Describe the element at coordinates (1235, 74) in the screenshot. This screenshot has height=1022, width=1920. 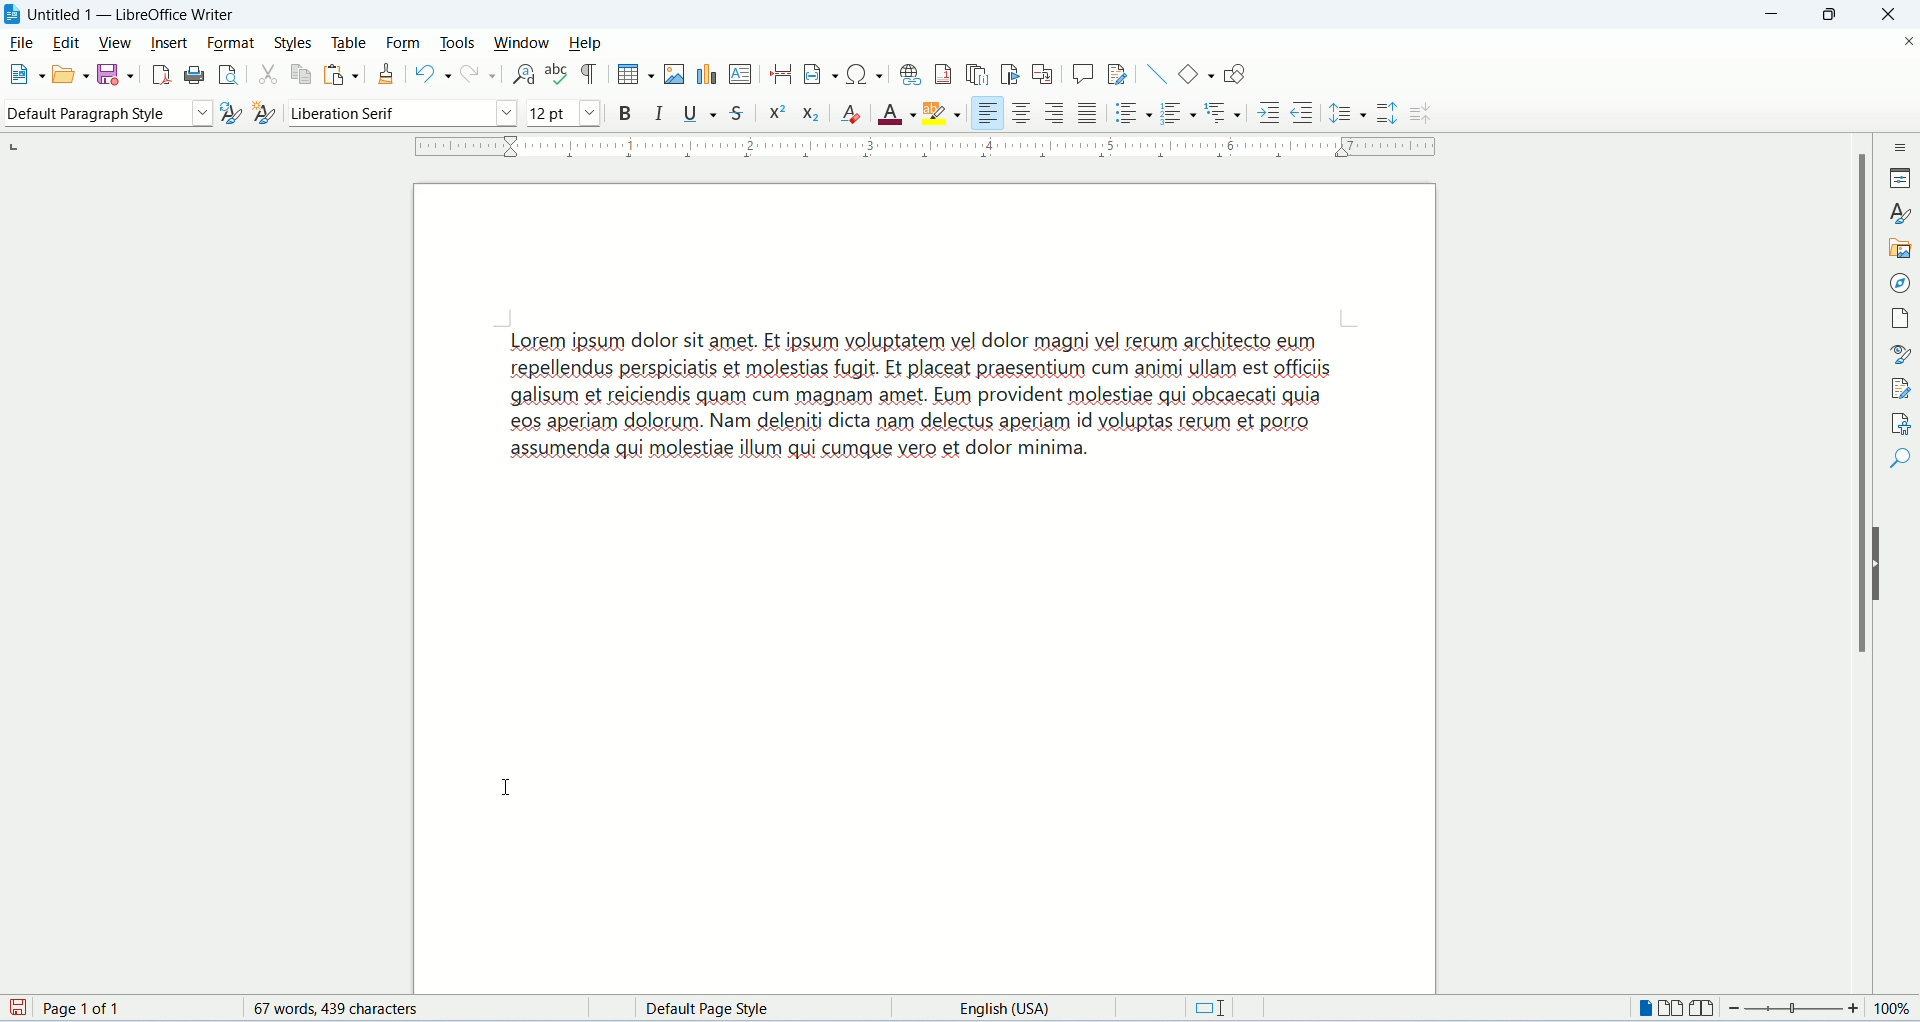
I see `draw function` at that location.